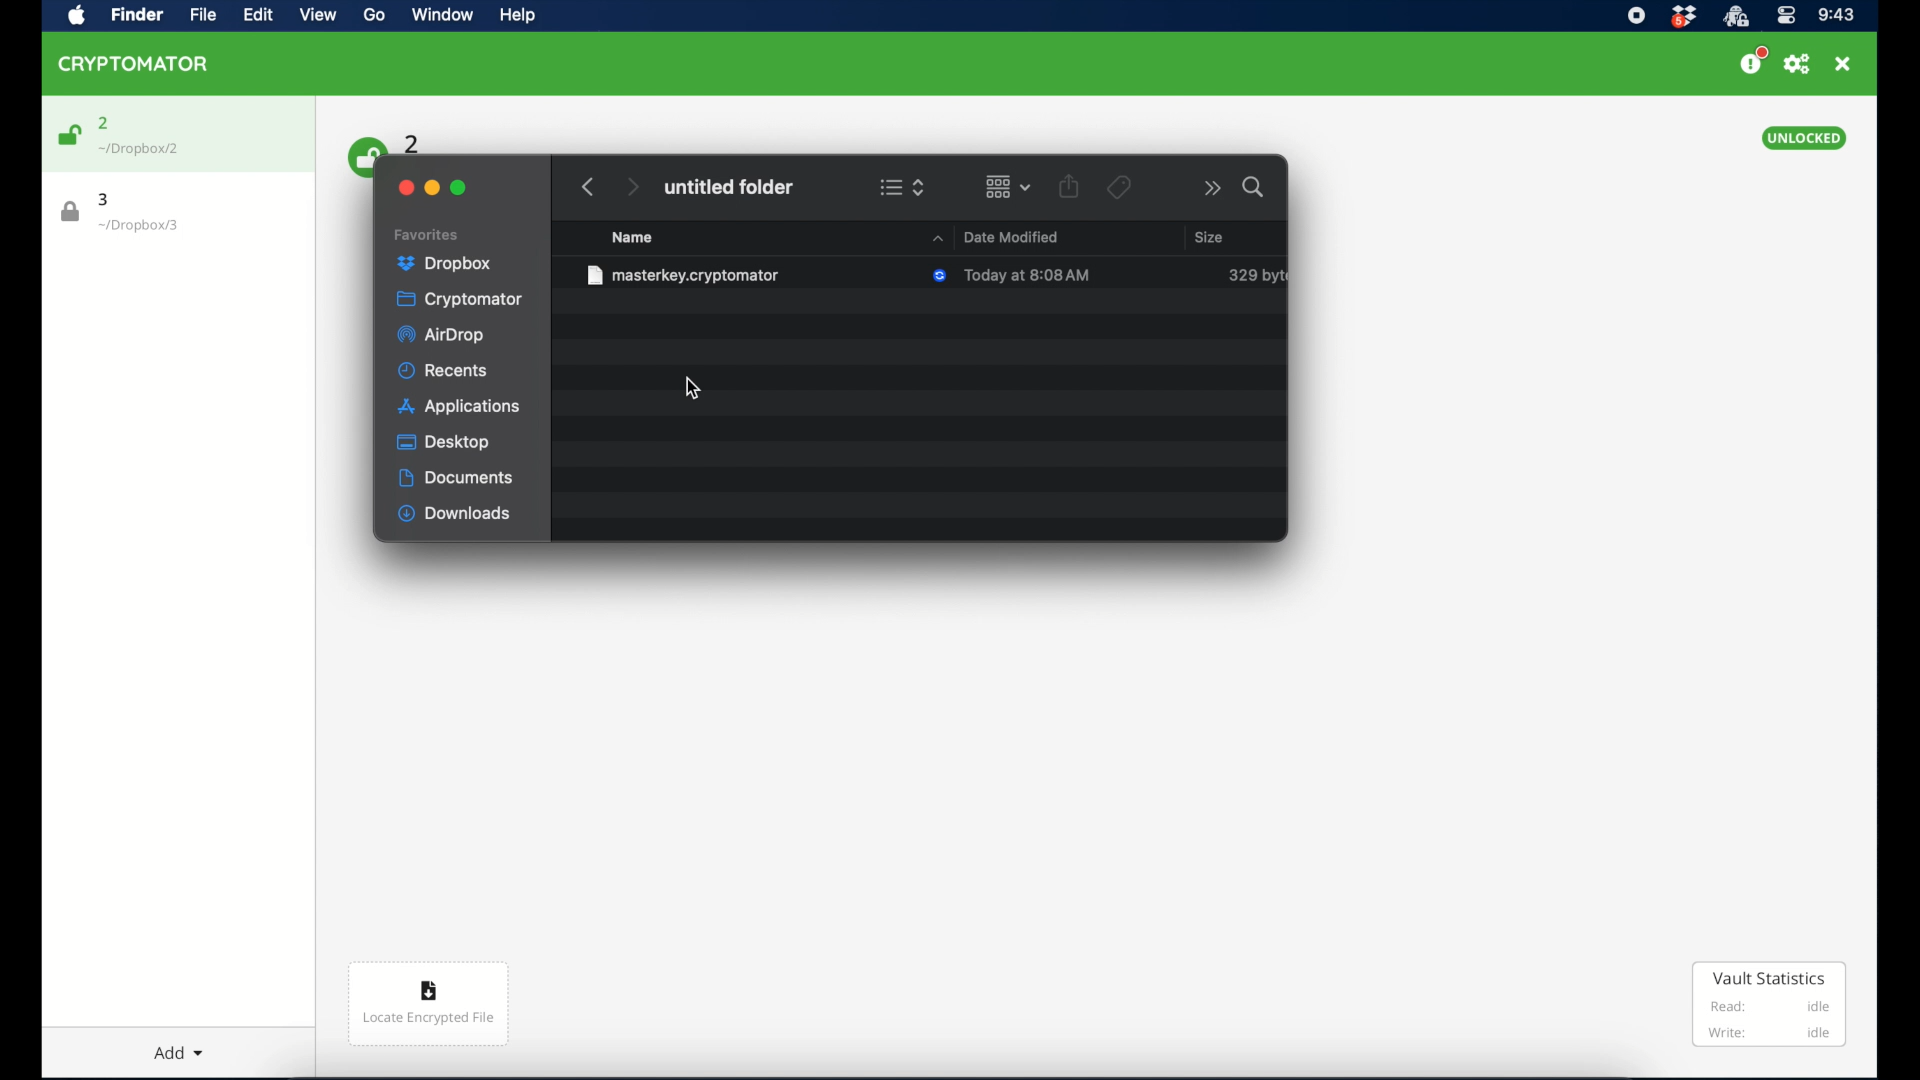 The image size is (1920, 1080). What do you see at coordinates (632, 237) in the screenshot?
I see `name` at bounding box center [632, 237].